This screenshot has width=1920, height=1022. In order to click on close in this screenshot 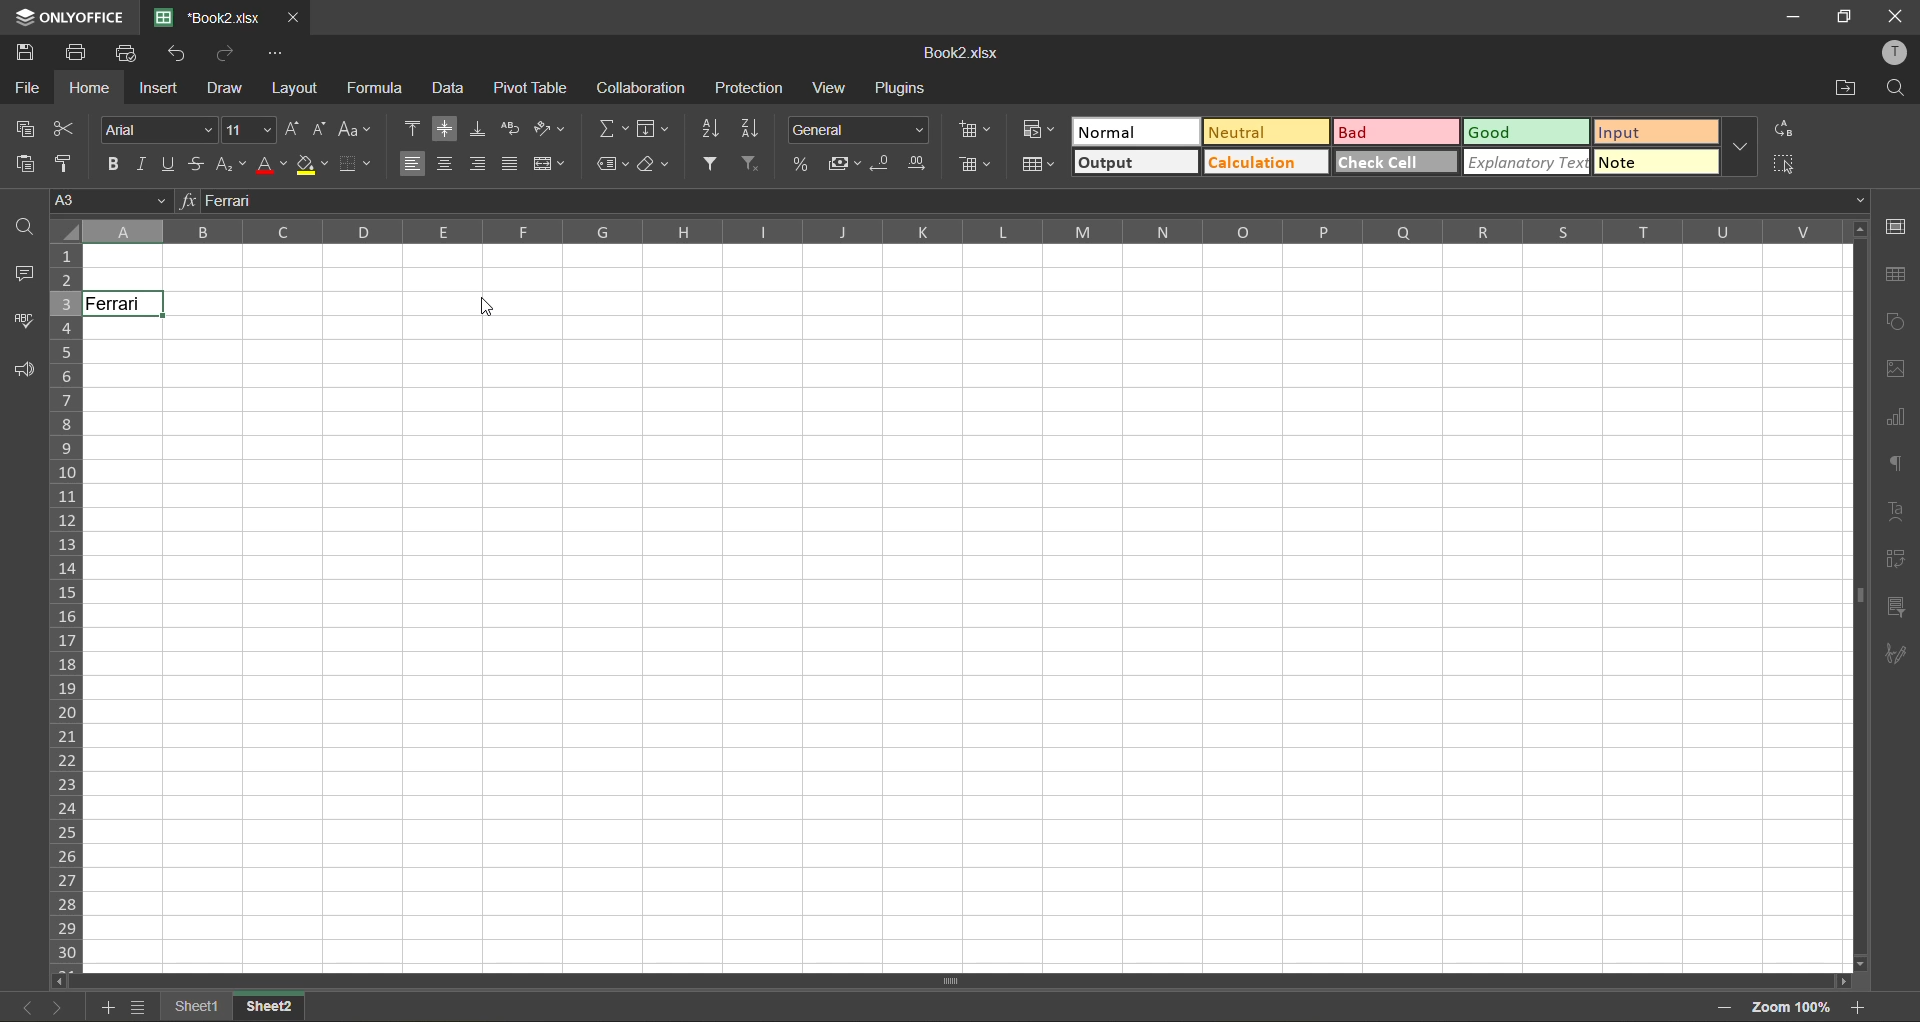, I will do `click(297, 17)`.